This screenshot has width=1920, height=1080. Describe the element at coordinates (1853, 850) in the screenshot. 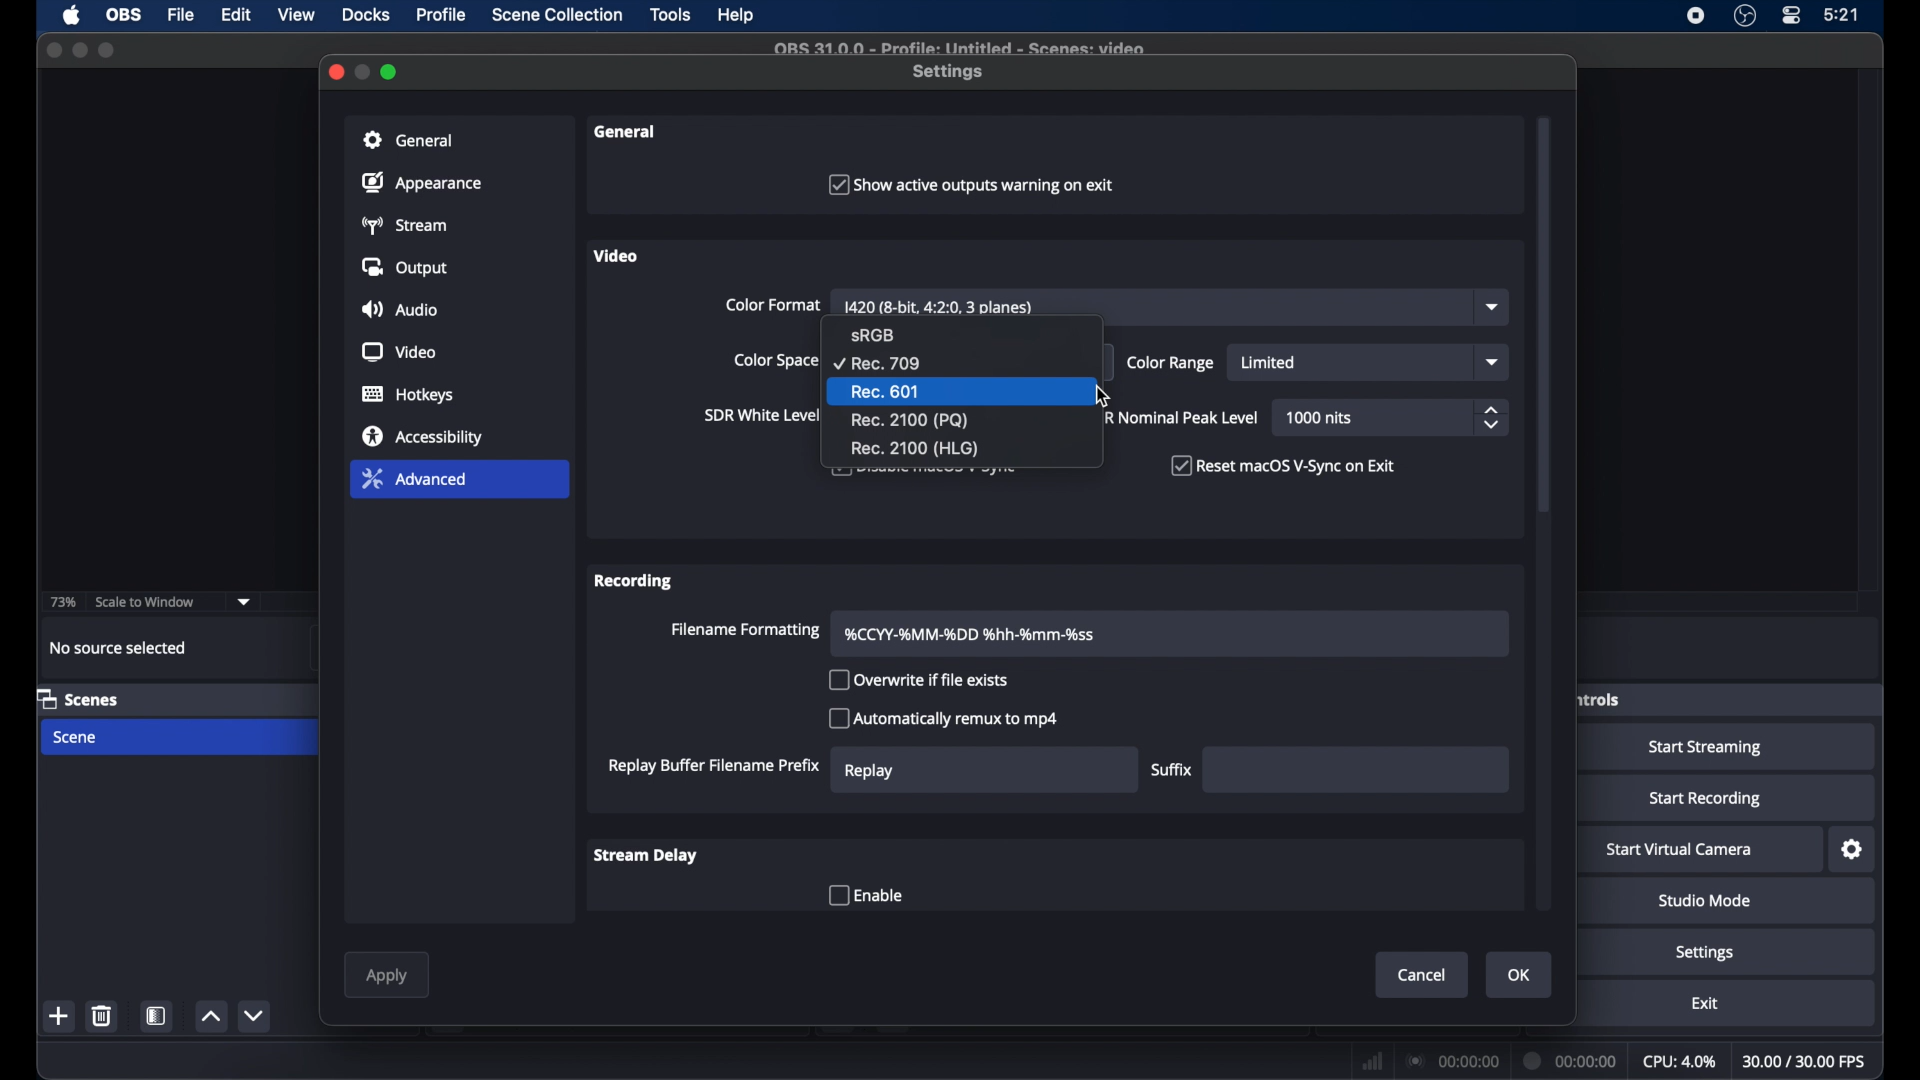

I see `settings` at that location.